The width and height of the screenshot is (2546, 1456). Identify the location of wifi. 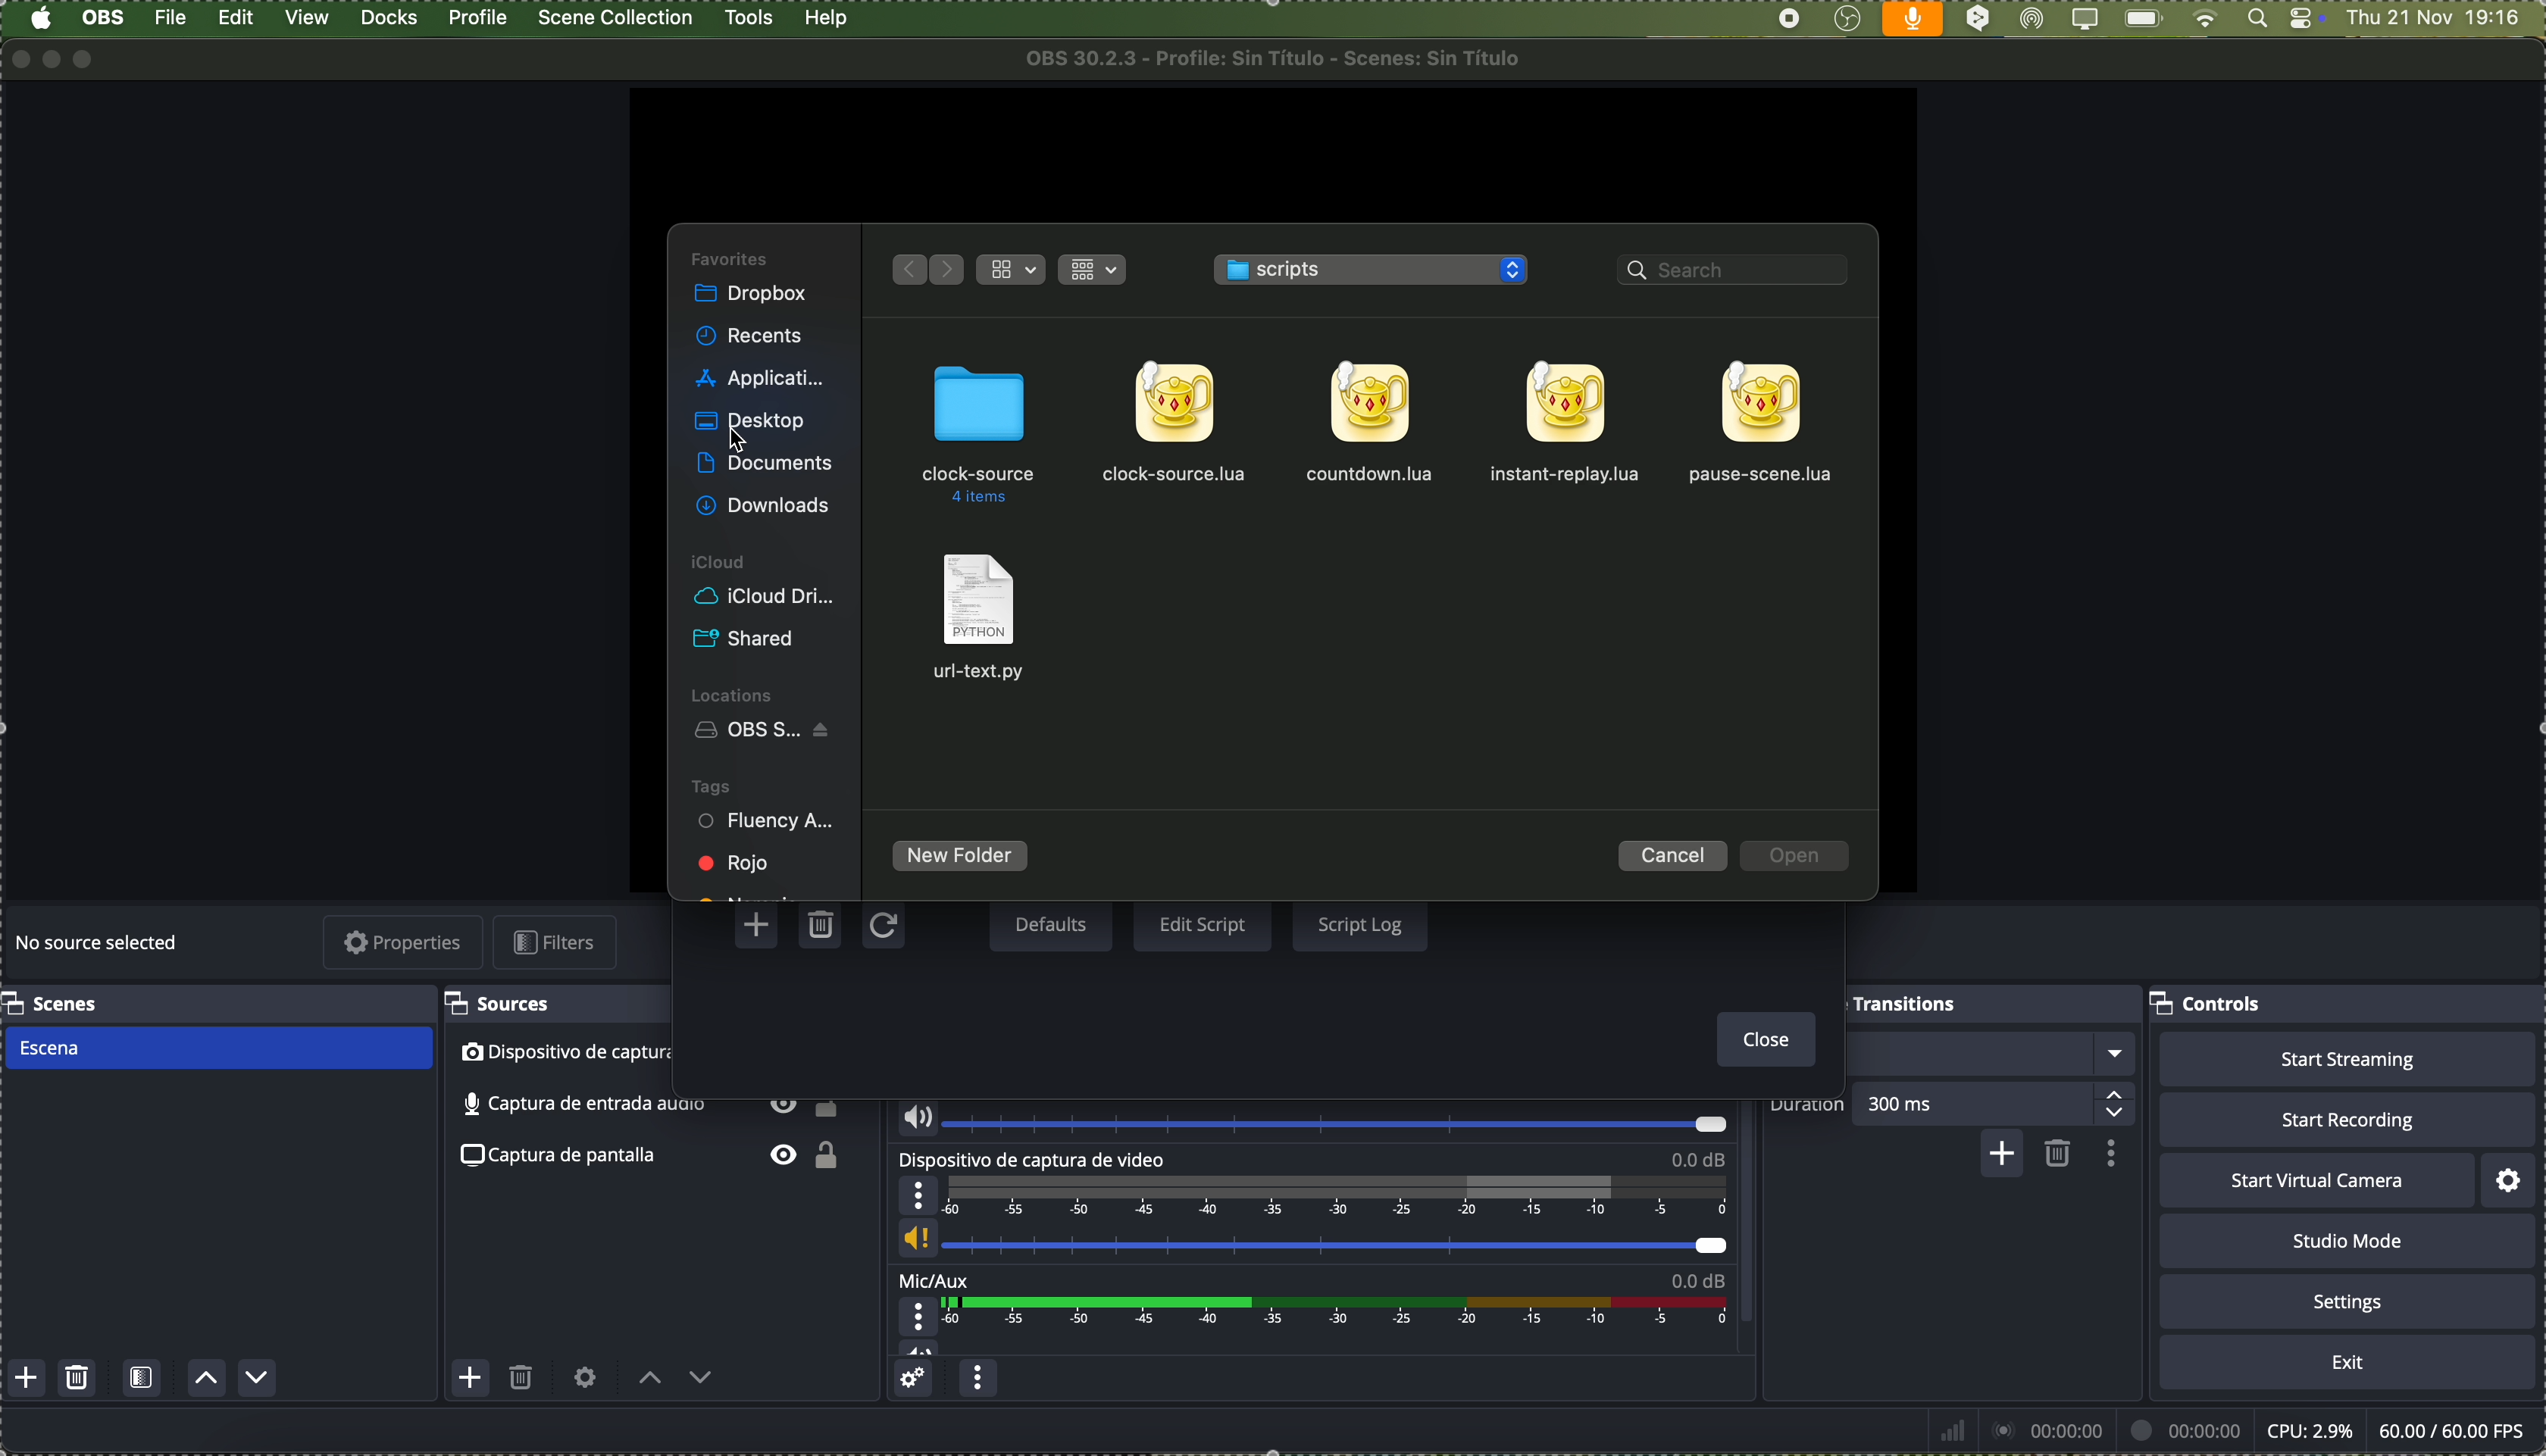
(2205, 20).